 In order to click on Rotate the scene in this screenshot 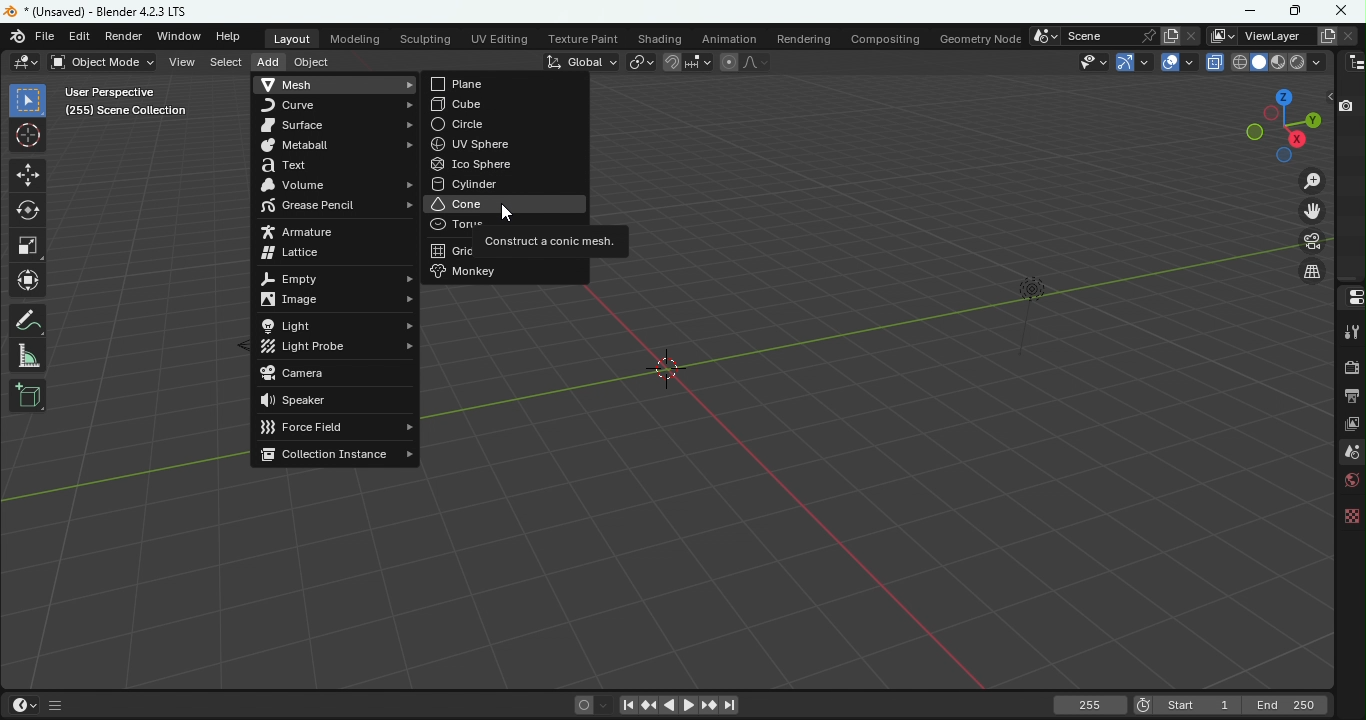, I will do `click(1313, 118)`.